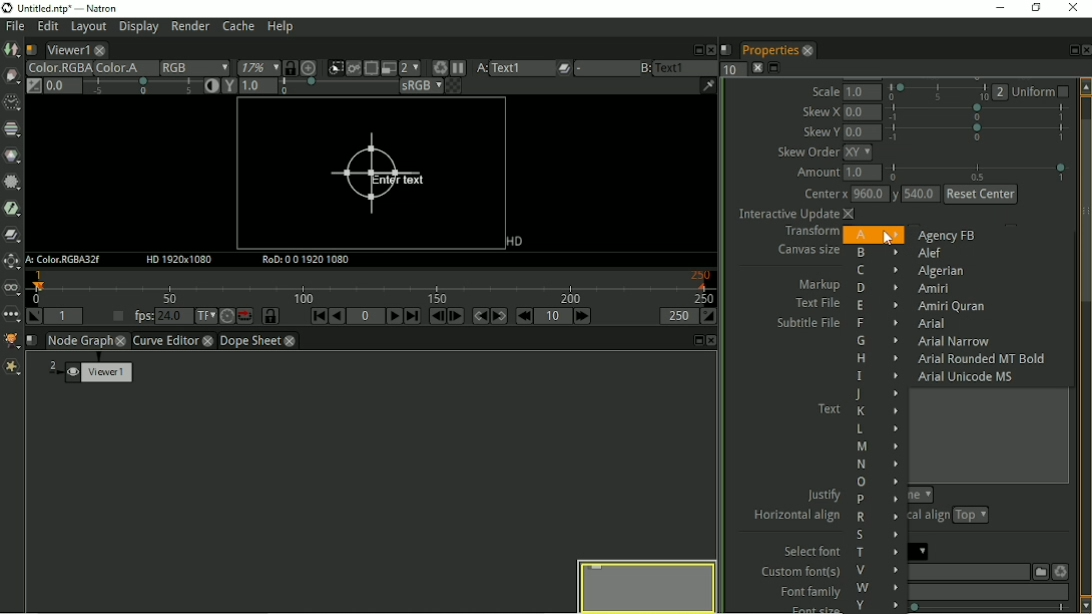 The width and height of the screenshot is (1092, 614). Describe the element at coordinates (12, 340) in the screenshot. I see `GMIC` at that location.